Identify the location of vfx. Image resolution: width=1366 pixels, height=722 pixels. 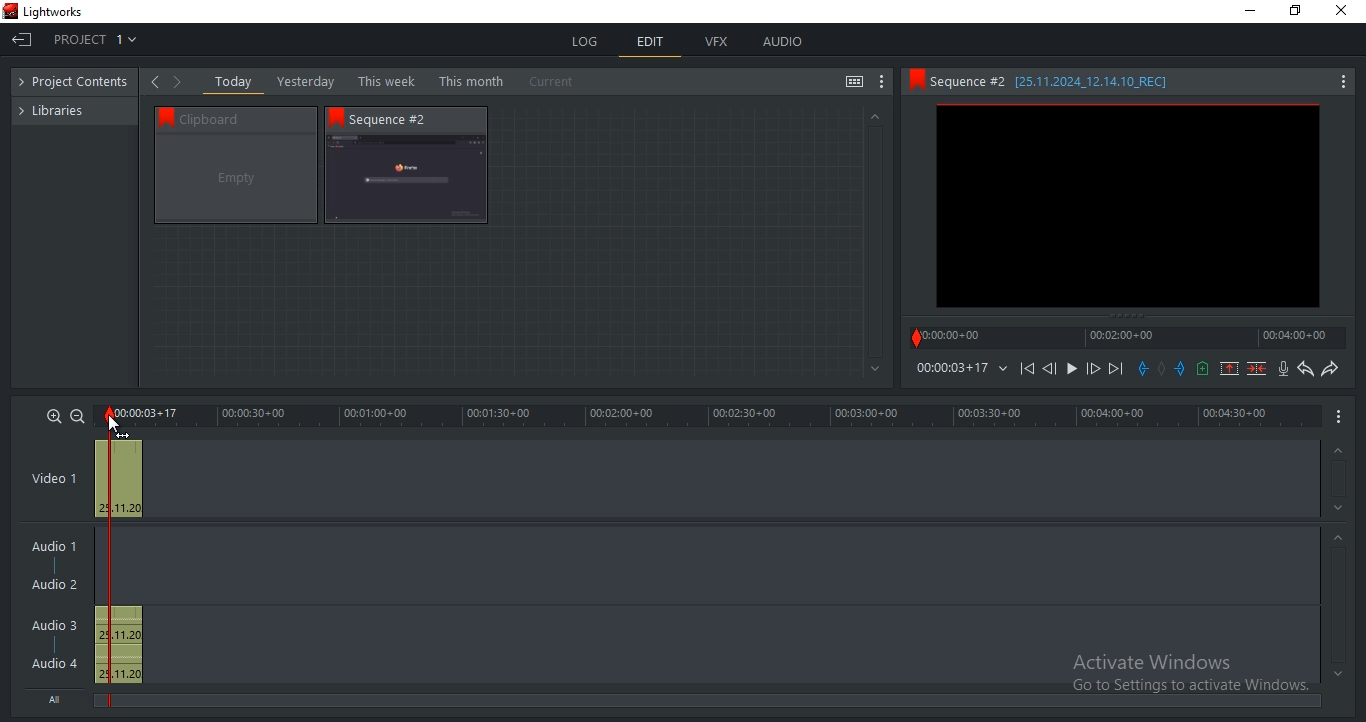
(716, 42).